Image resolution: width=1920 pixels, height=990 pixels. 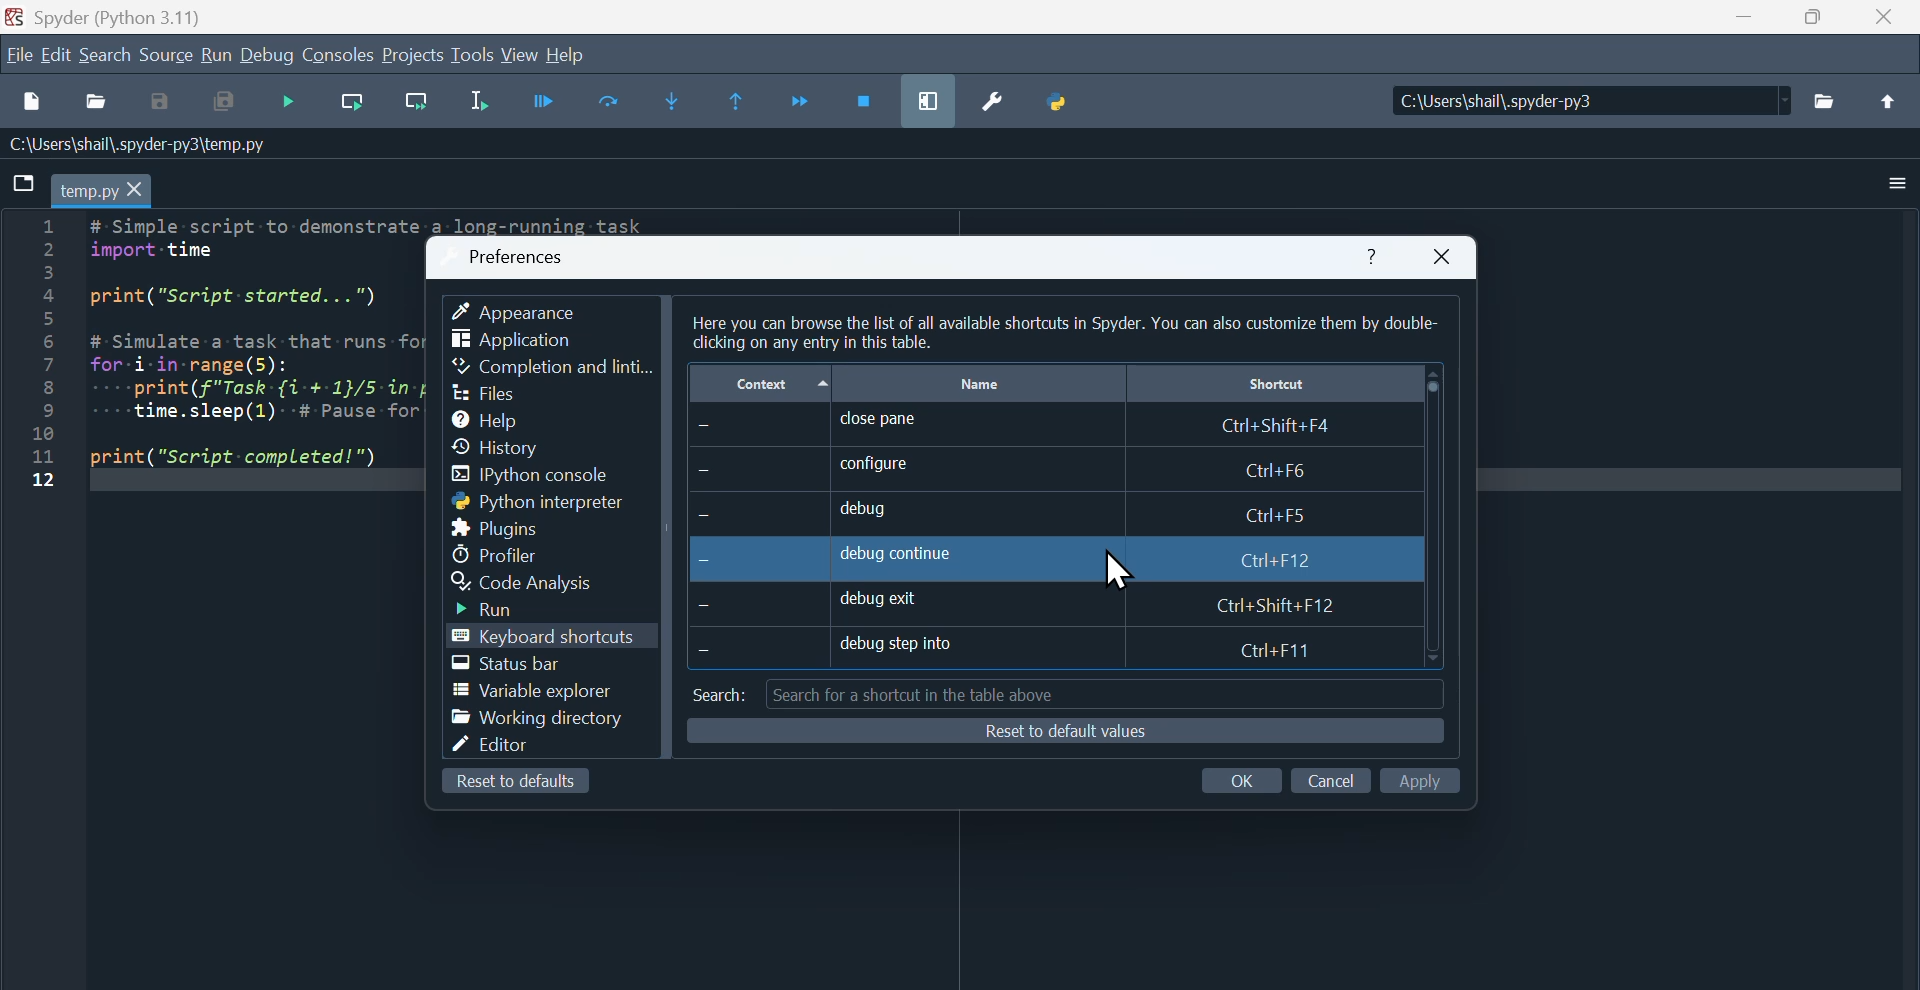 I want to click on Name, so click(x=982, y=381).